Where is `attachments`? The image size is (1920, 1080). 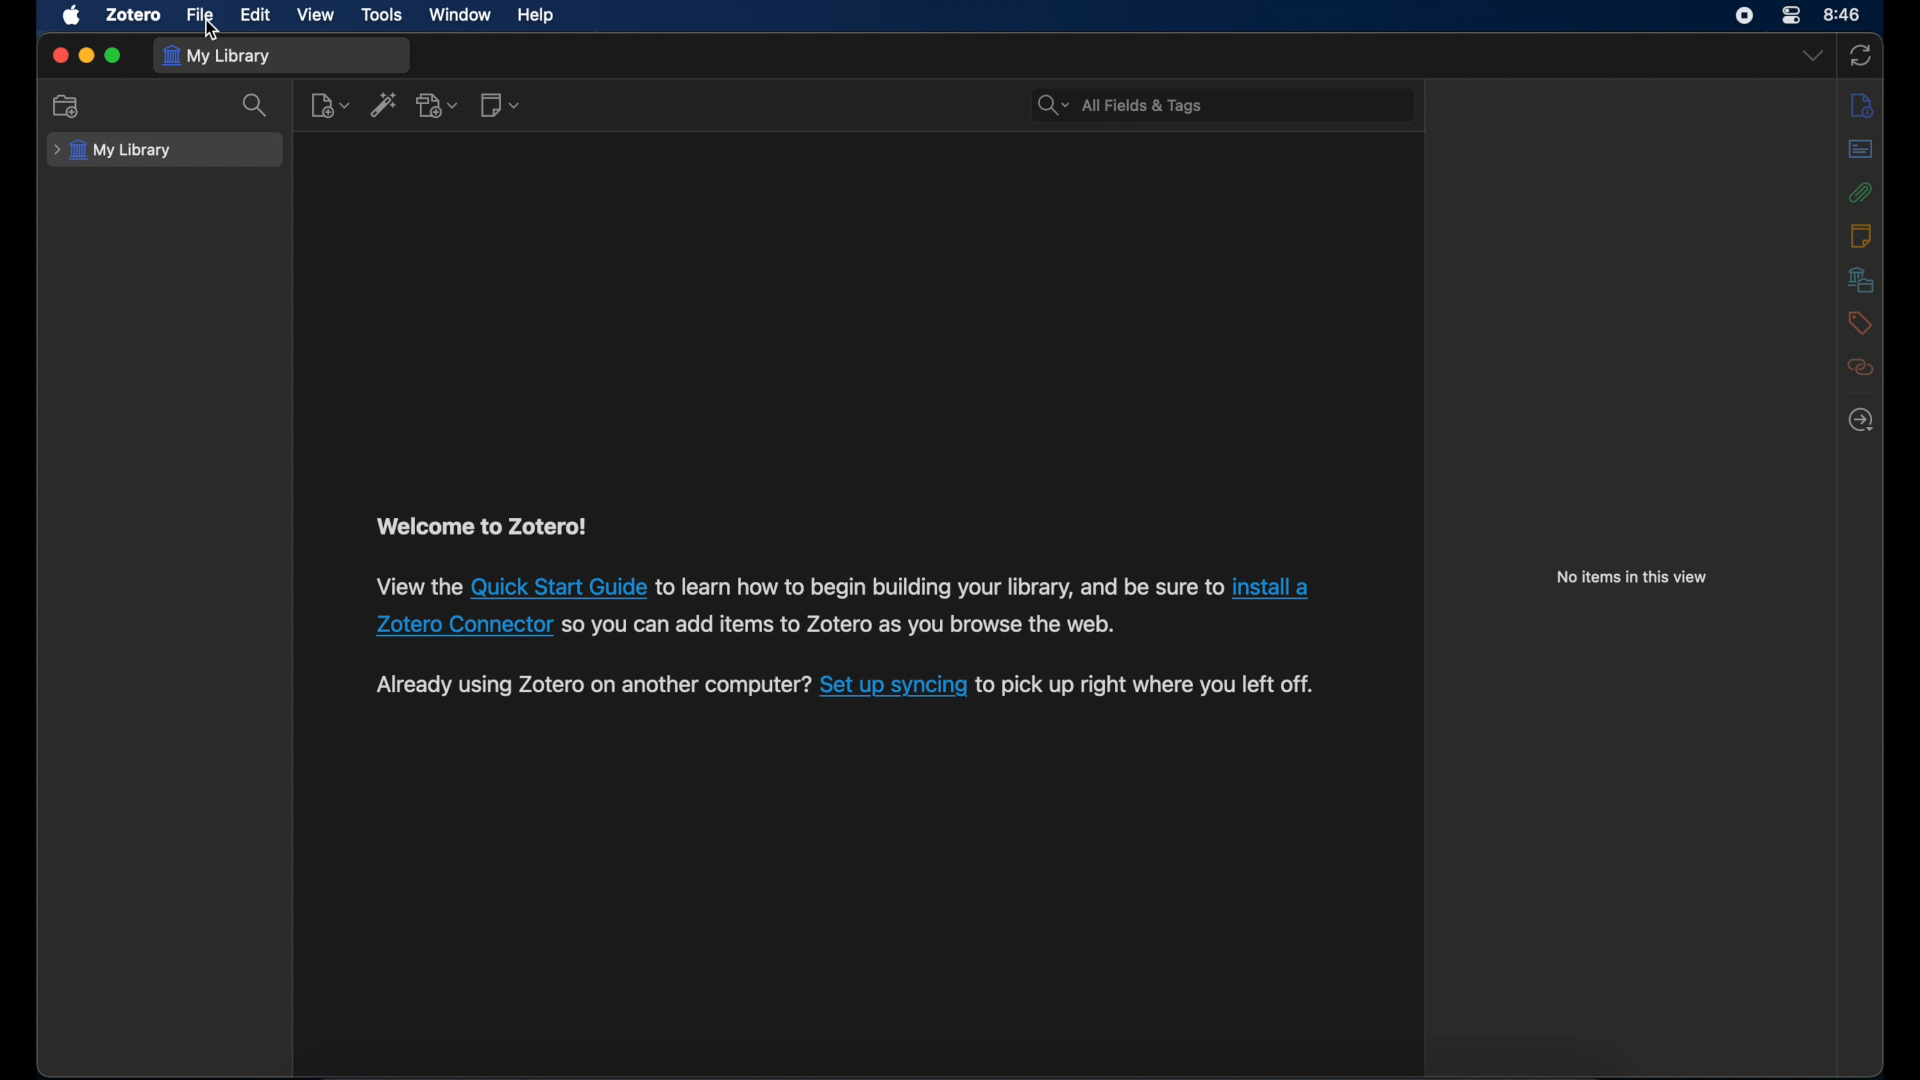 attachments is located at coordinates (1861, 193).